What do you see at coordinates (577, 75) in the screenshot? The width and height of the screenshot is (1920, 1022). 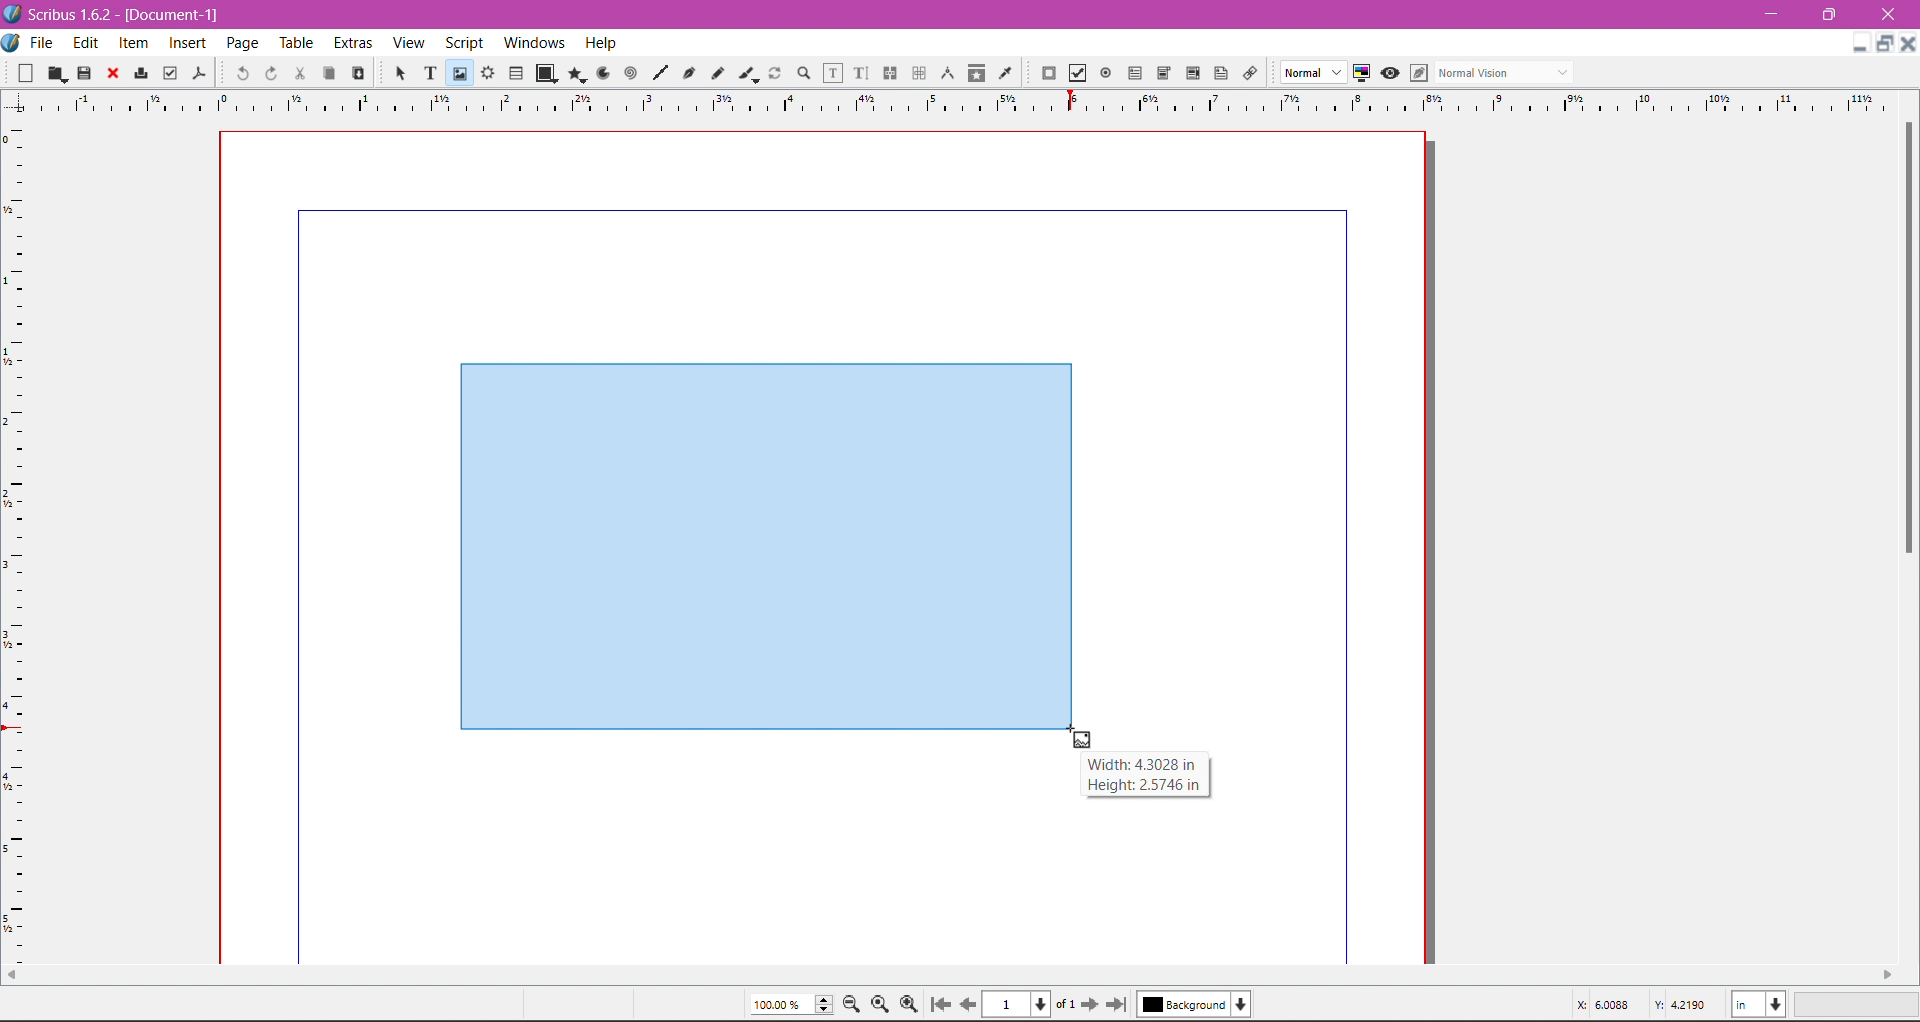 I see `Polygon` at bounding box center [577, 75].